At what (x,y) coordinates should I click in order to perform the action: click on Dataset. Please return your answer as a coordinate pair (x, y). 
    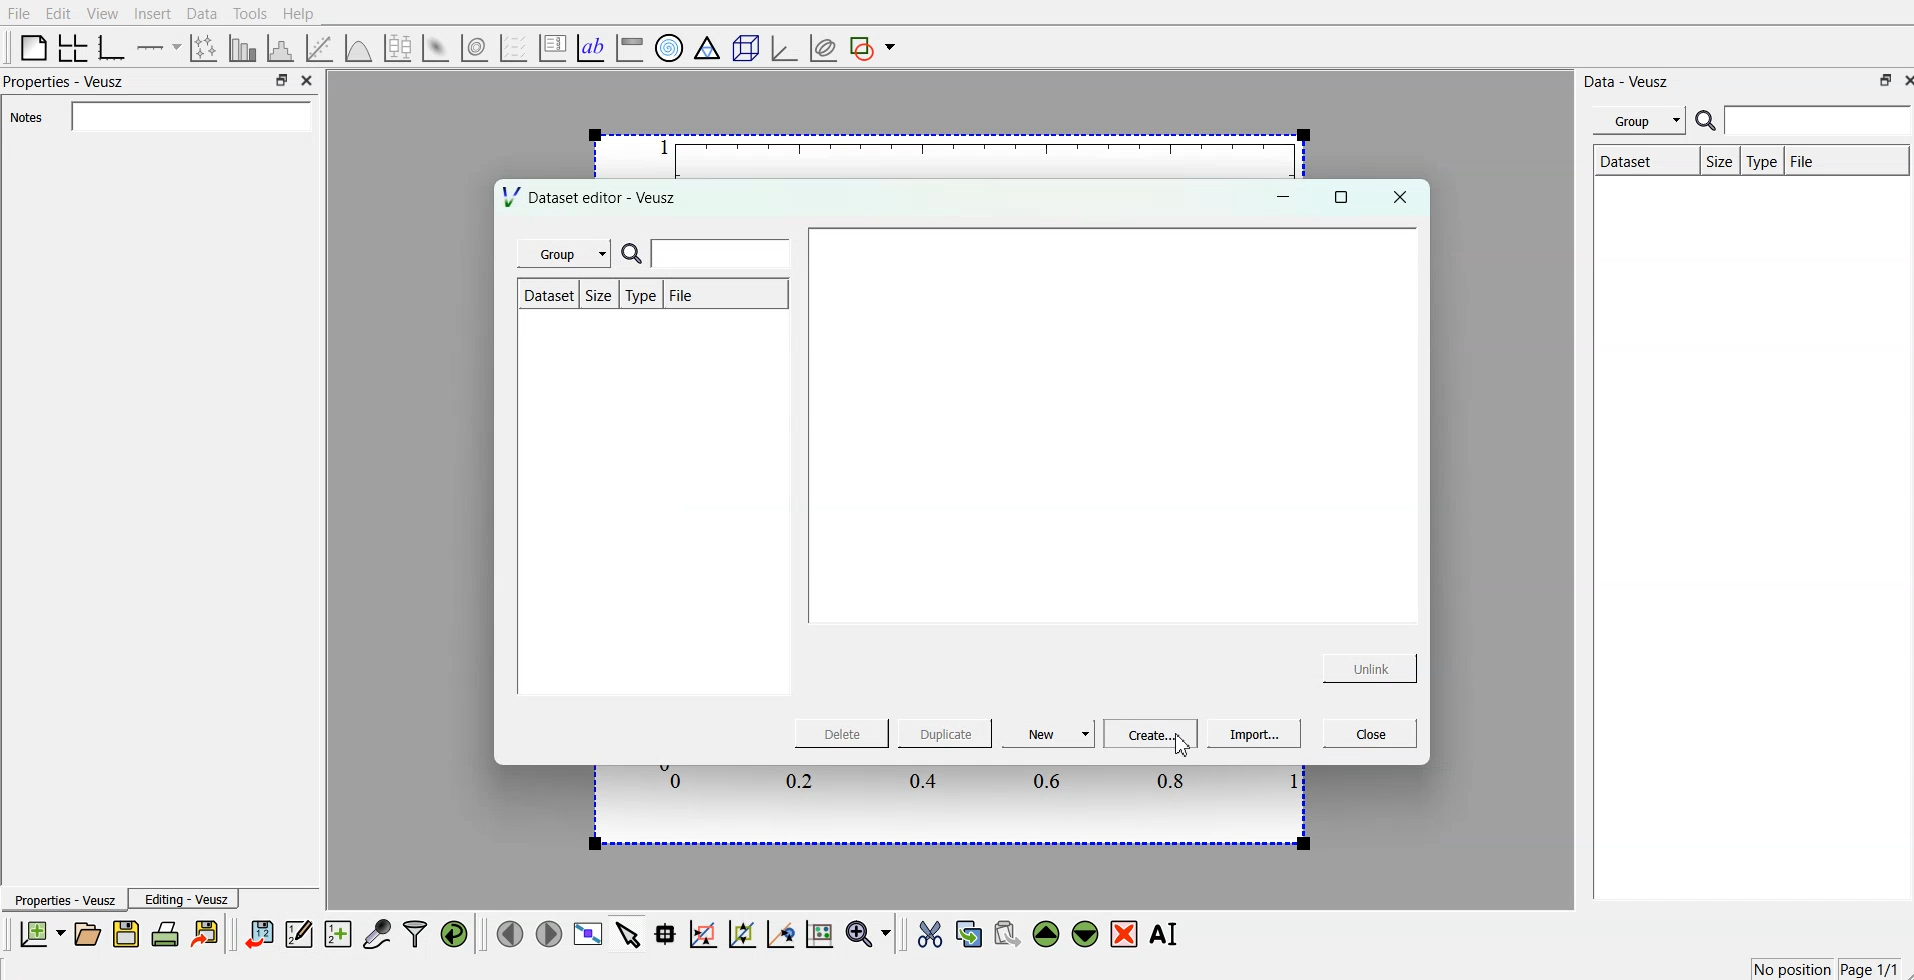
    Looking at the image, I should click on (546, 295).